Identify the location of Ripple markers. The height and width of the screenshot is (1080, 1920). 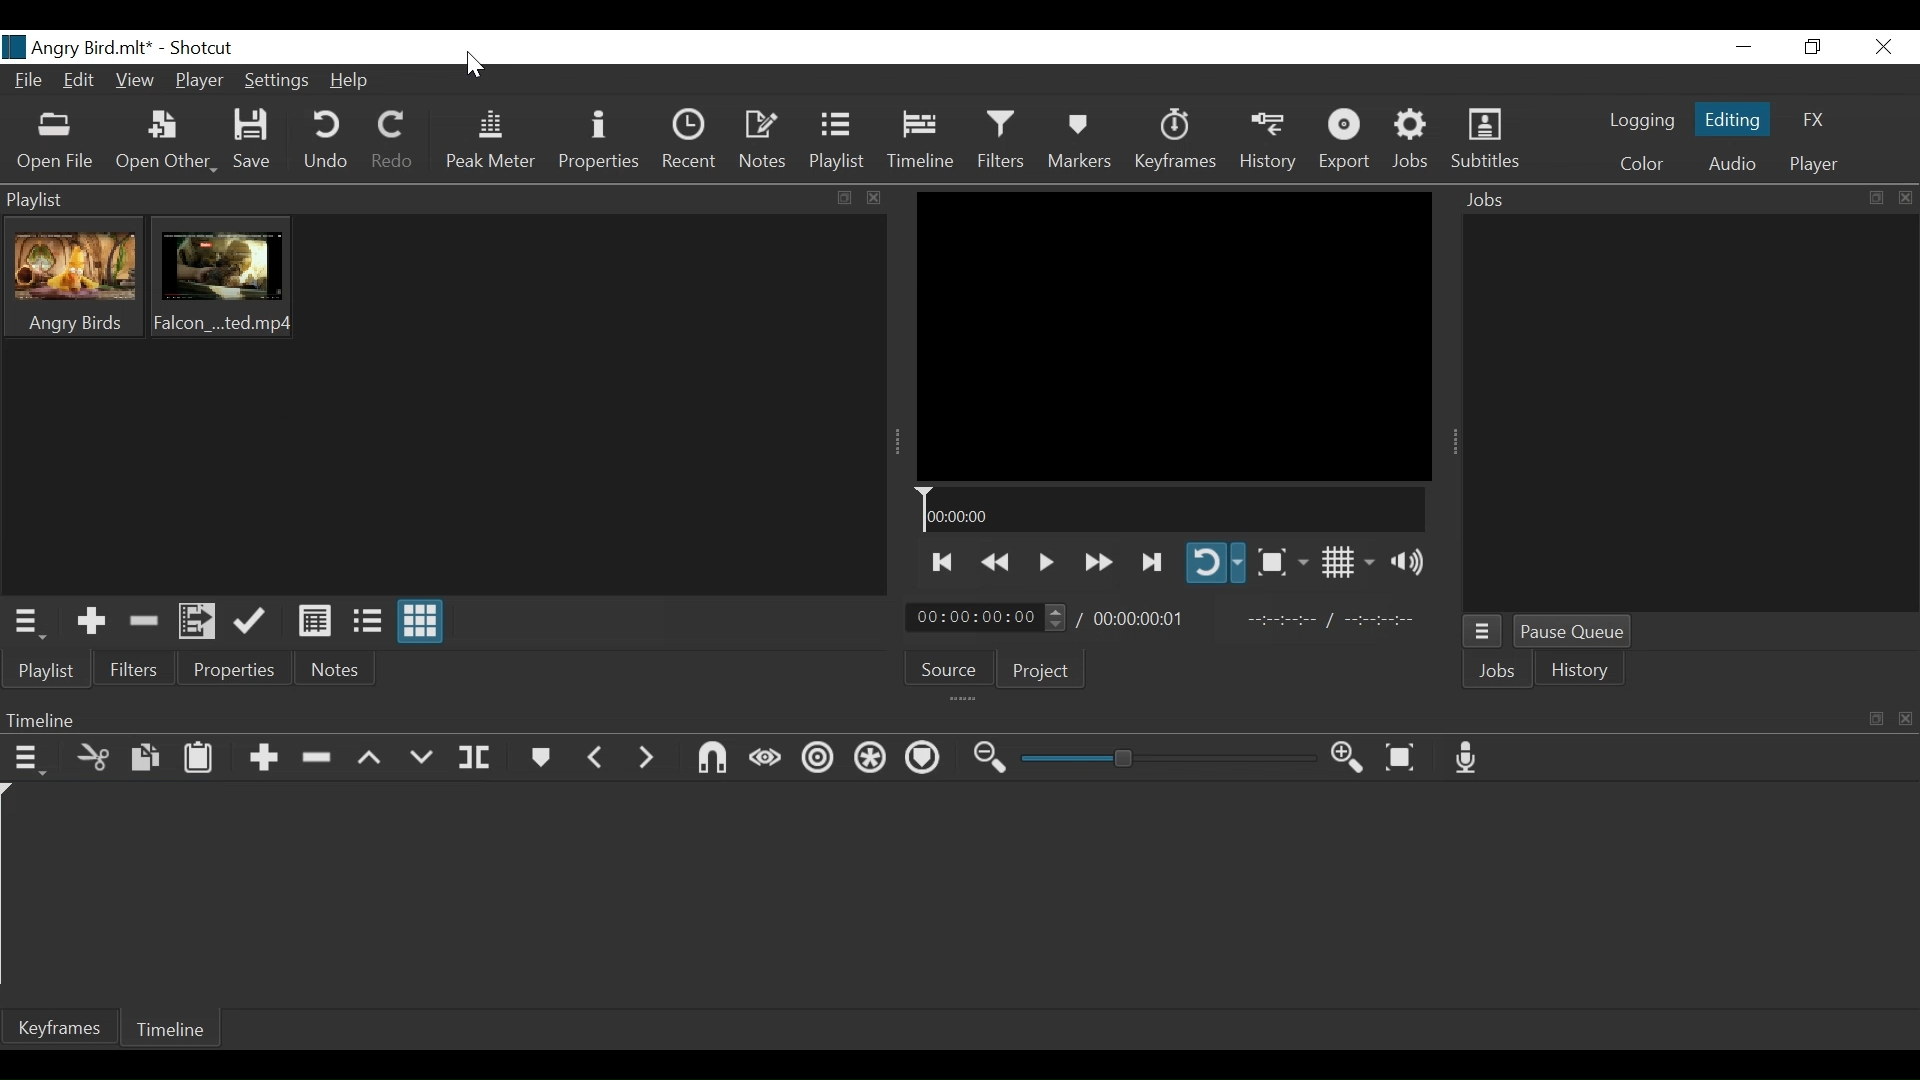
(926, 759).